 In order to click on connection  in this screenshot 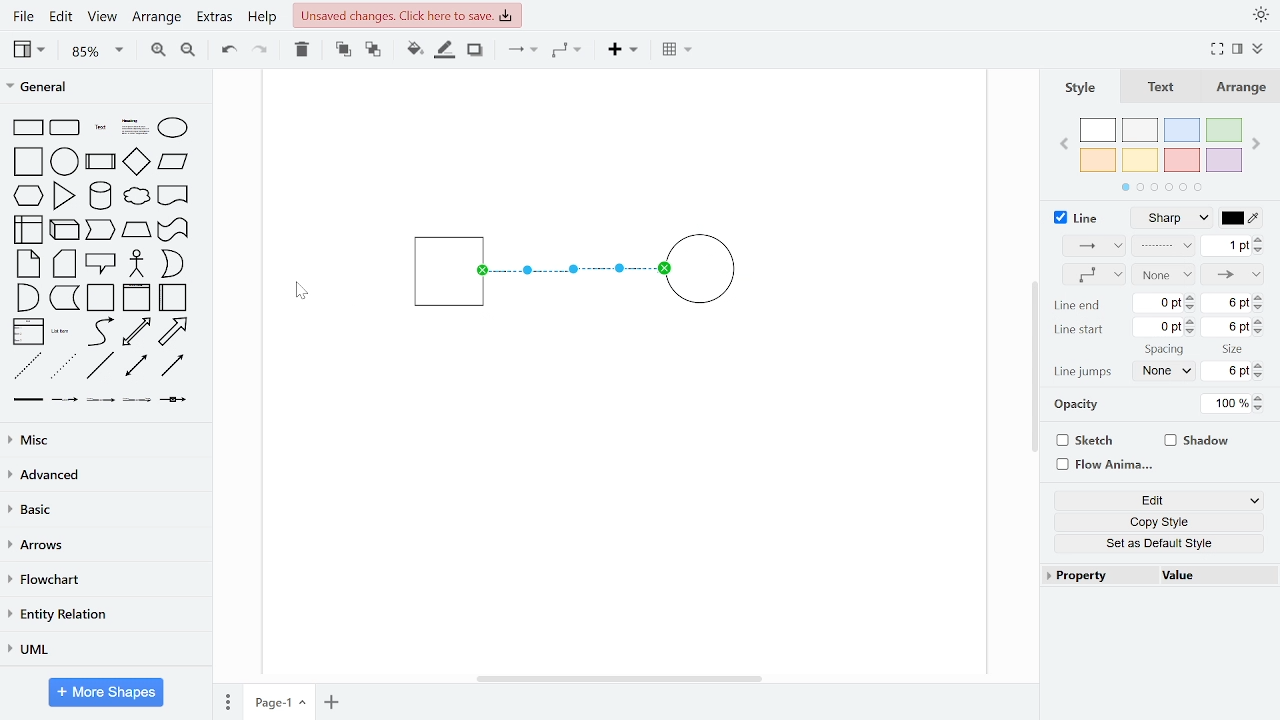, I will do `click(1092, 245)`.